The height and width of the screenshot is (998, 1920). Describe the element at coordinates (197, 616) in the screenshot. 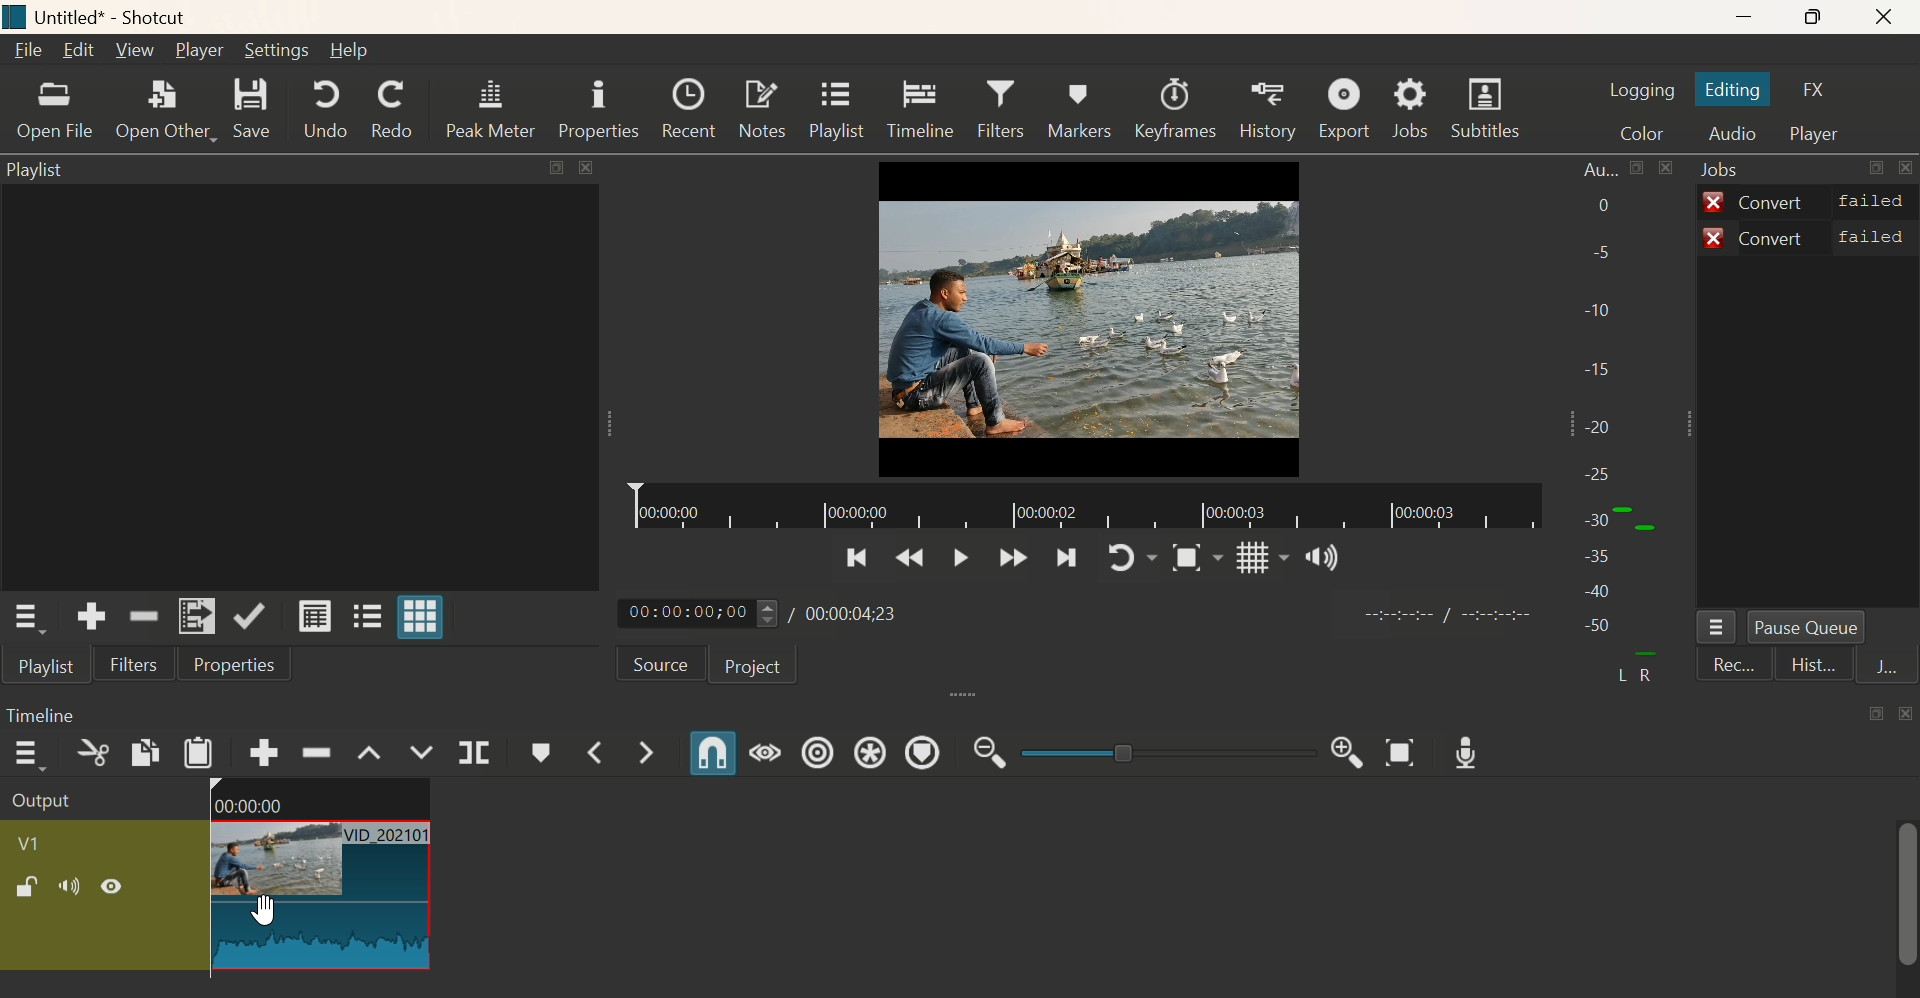

I see `Add to Playlist` at that location.